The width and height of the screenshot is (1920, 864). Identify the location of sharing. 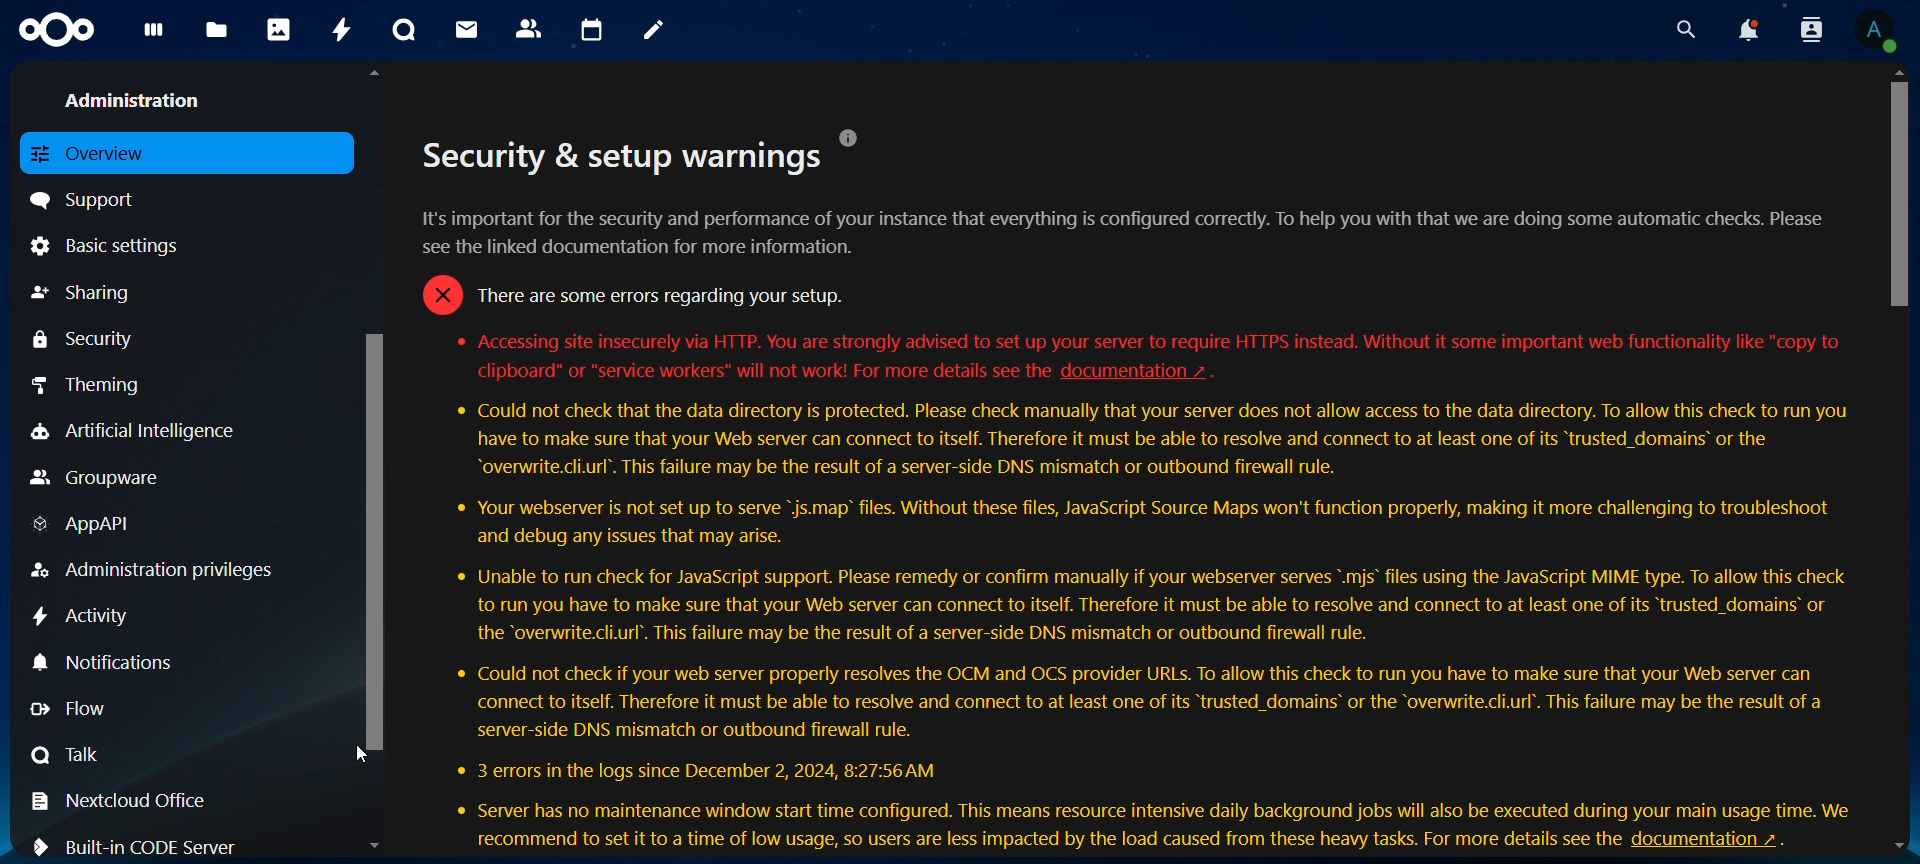
(85, 293).